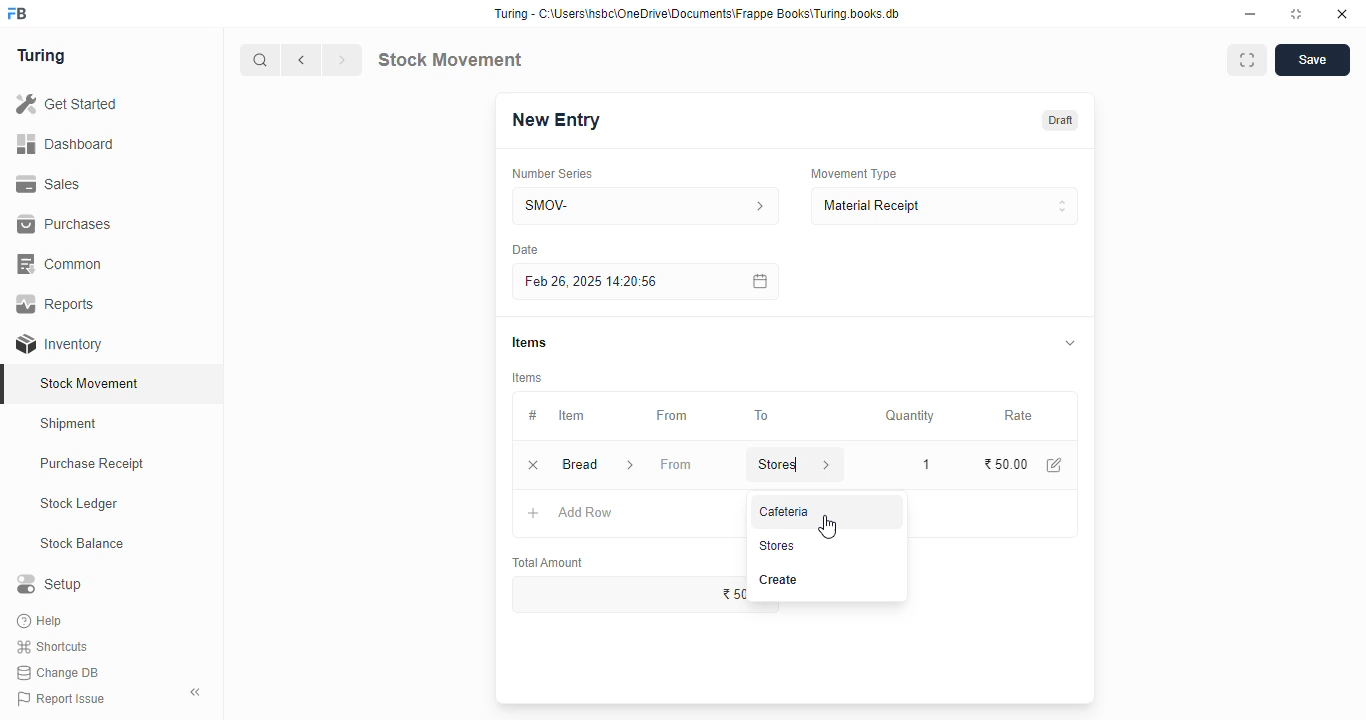 The image size is (1366, 720). I want to click on sales, so click(48, 184).